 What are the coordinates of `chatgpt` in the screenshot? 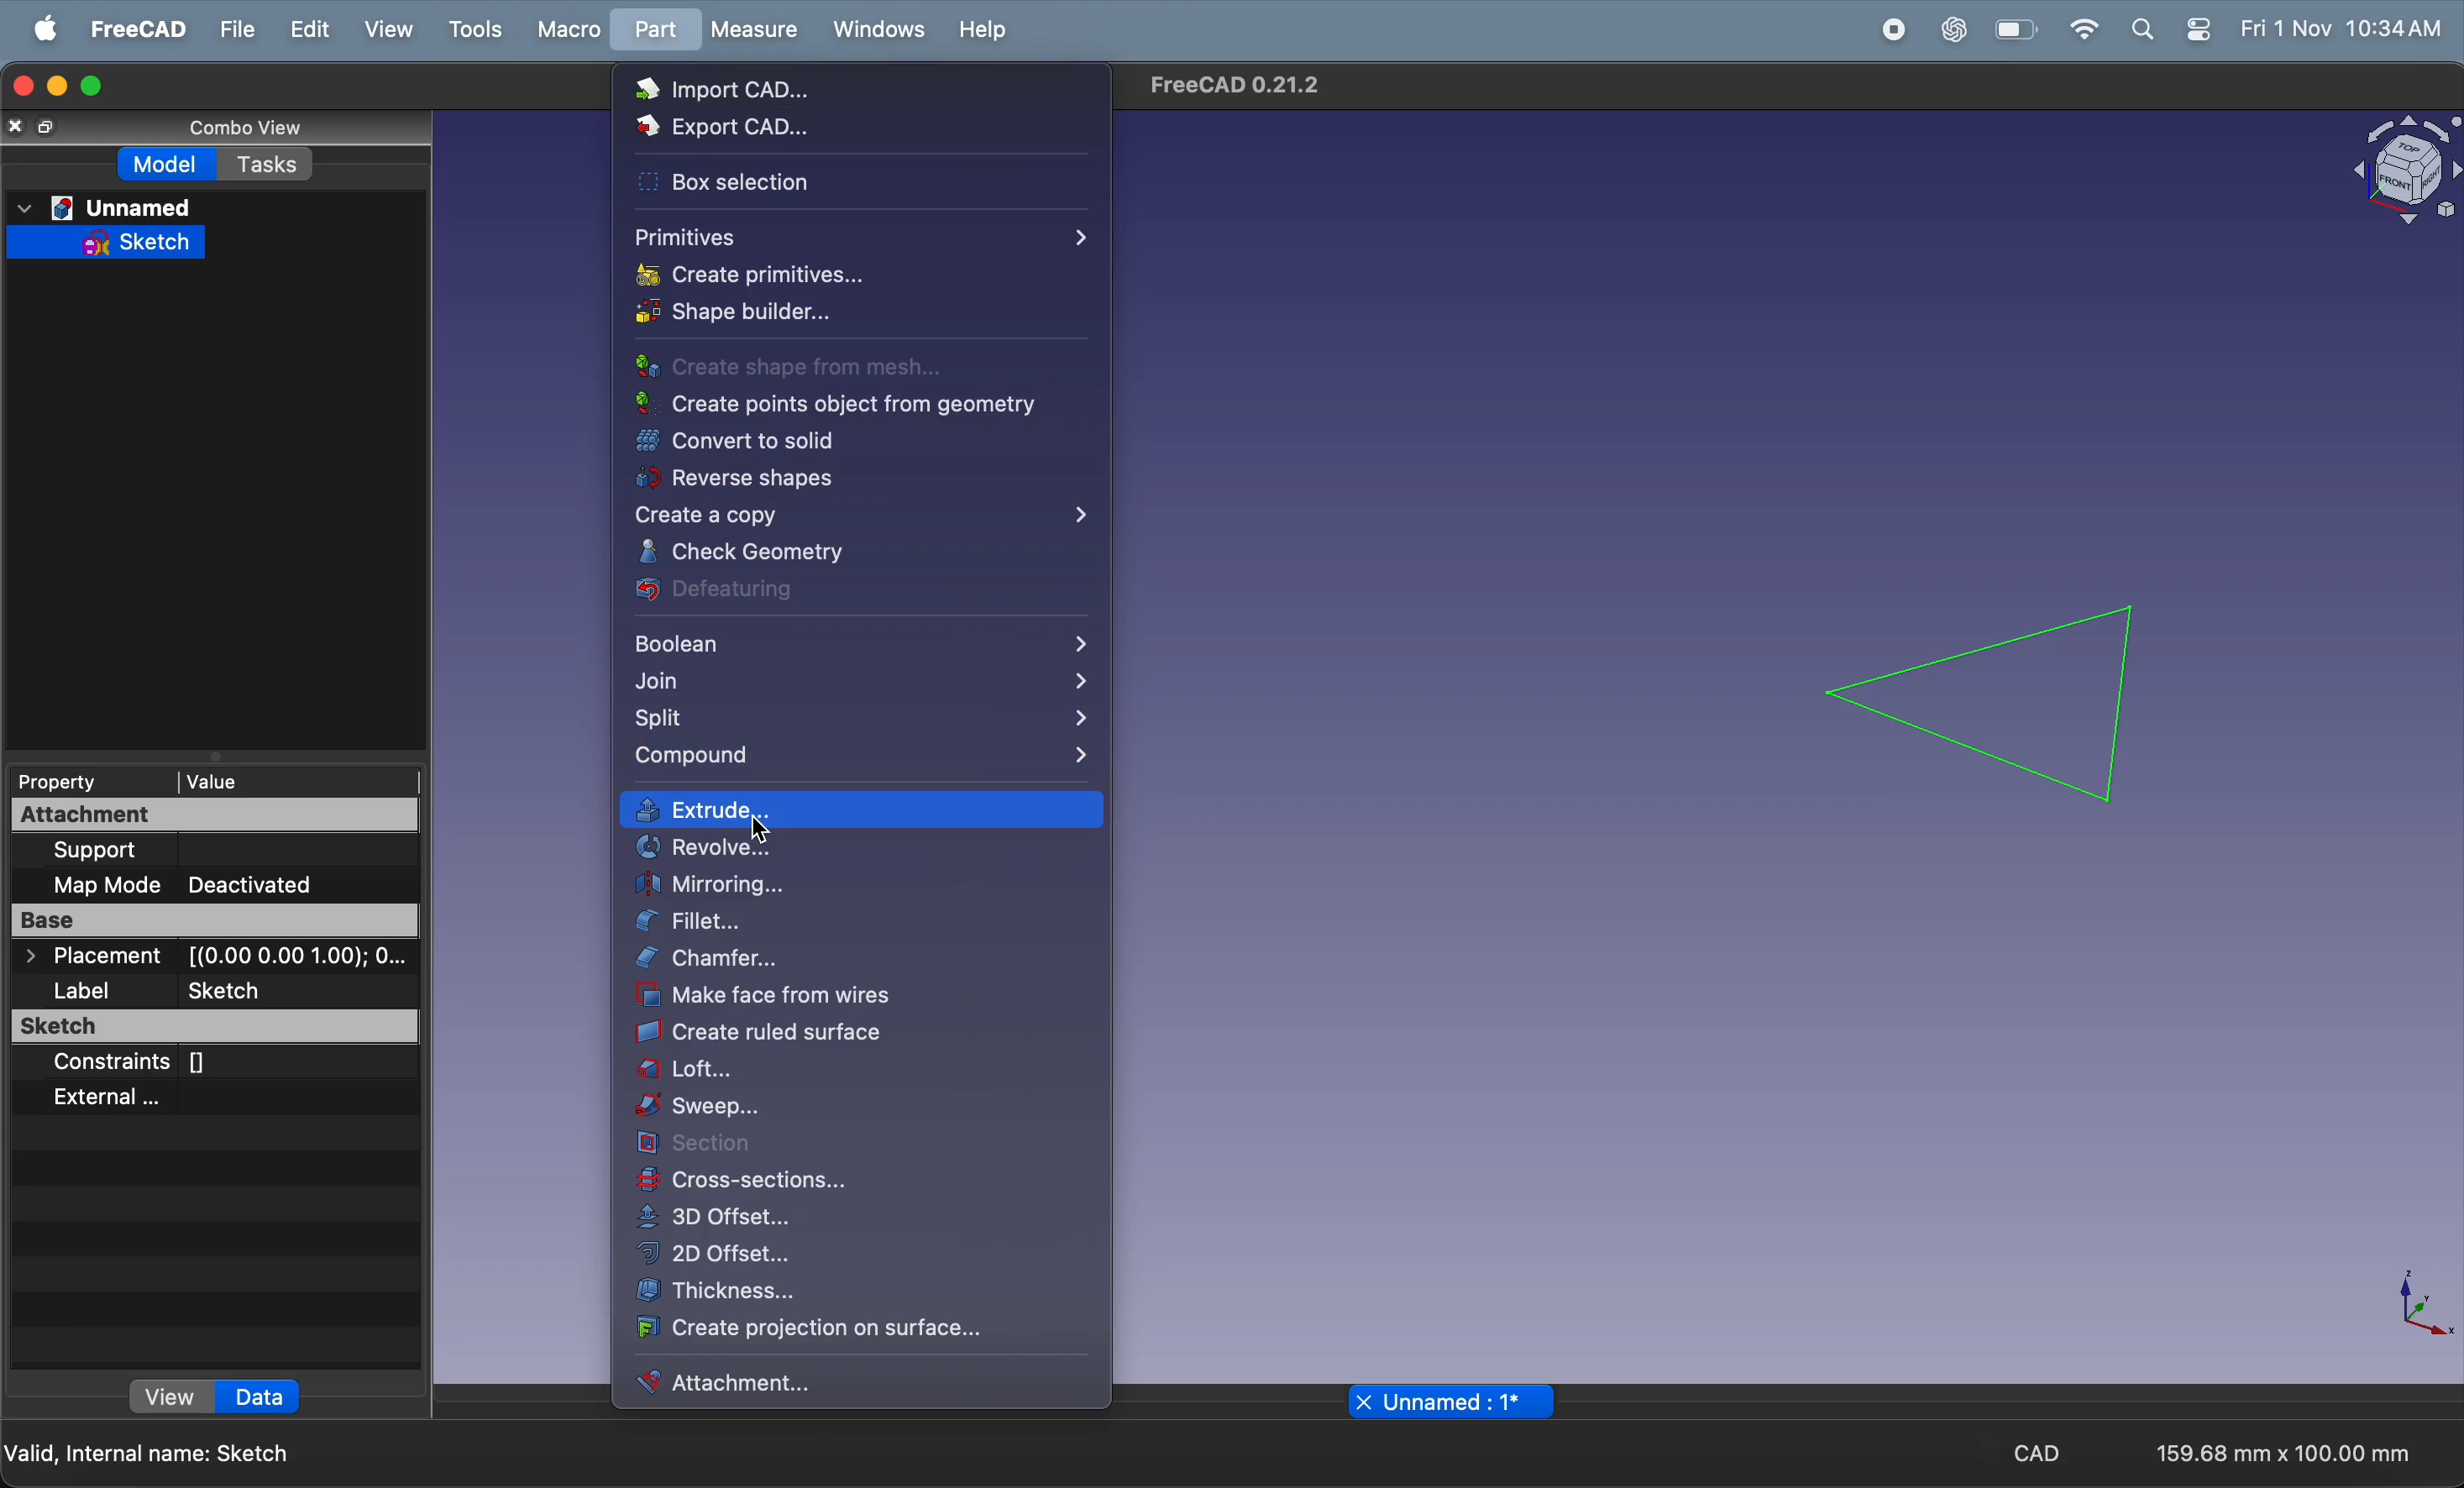 It's located at (1958, 29).